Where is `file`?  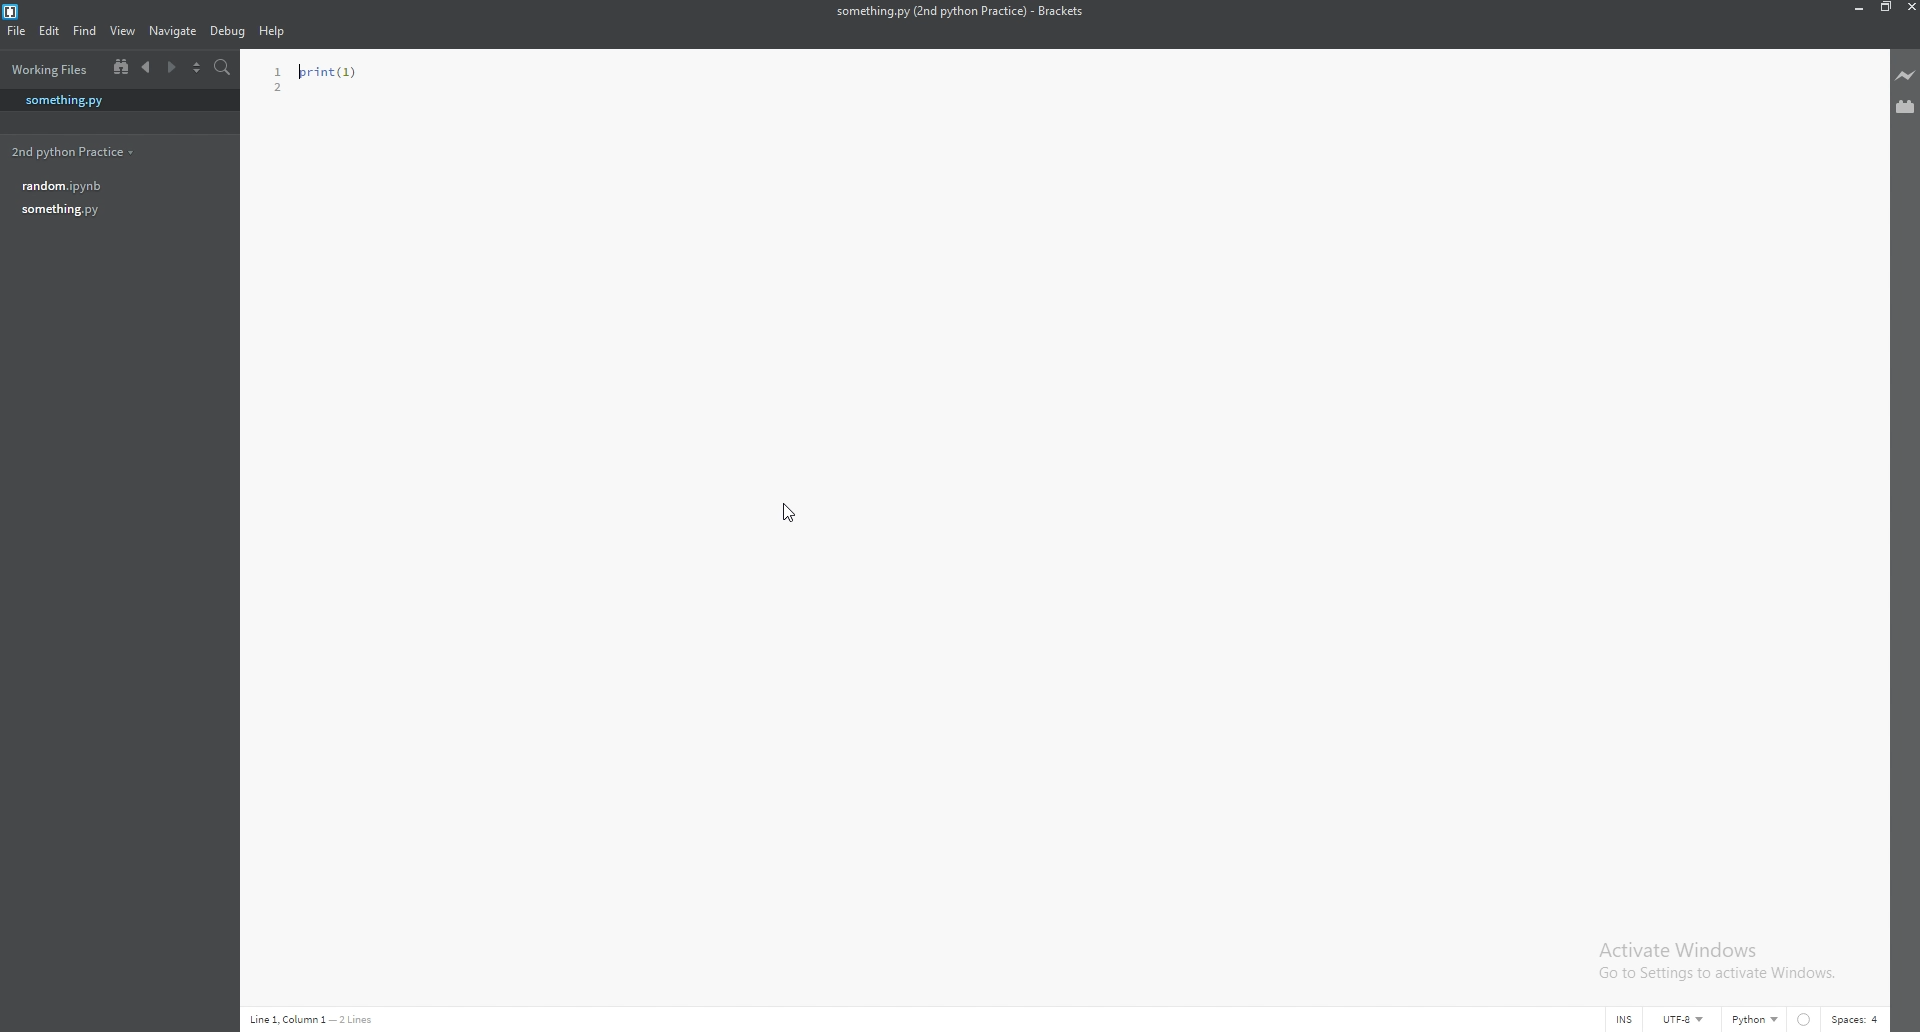
file is located at coordinates (16, 31).